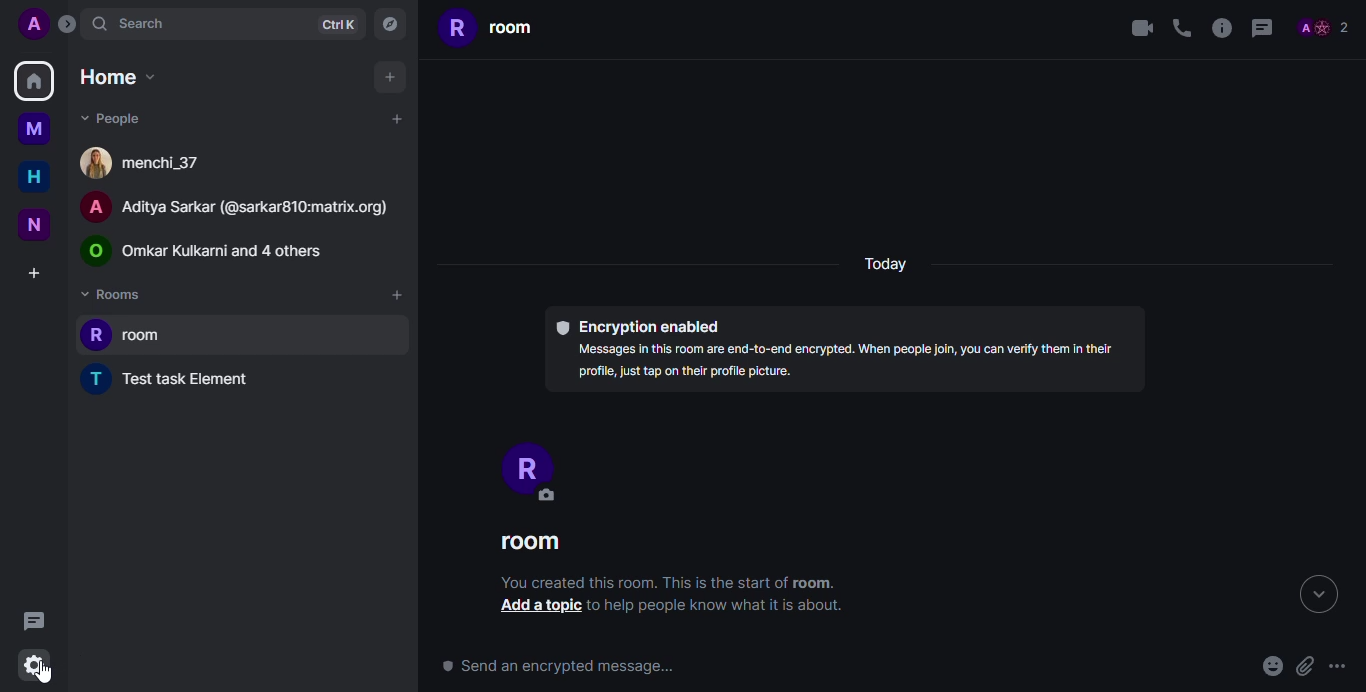 This screenshot has height=692, width=1366. I want to click on You created this room. This is the start of room., so click(670, 582).